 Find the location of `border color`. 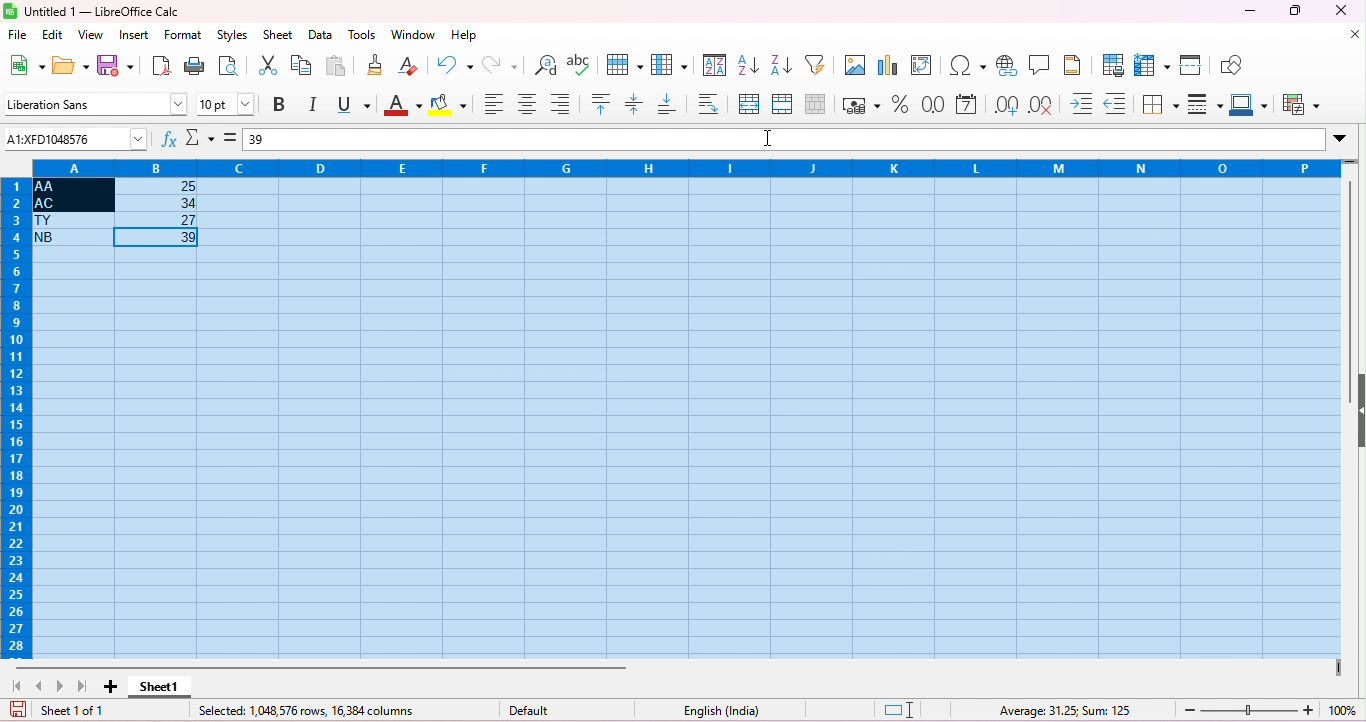

border color is located at coordinates (1251, 104).